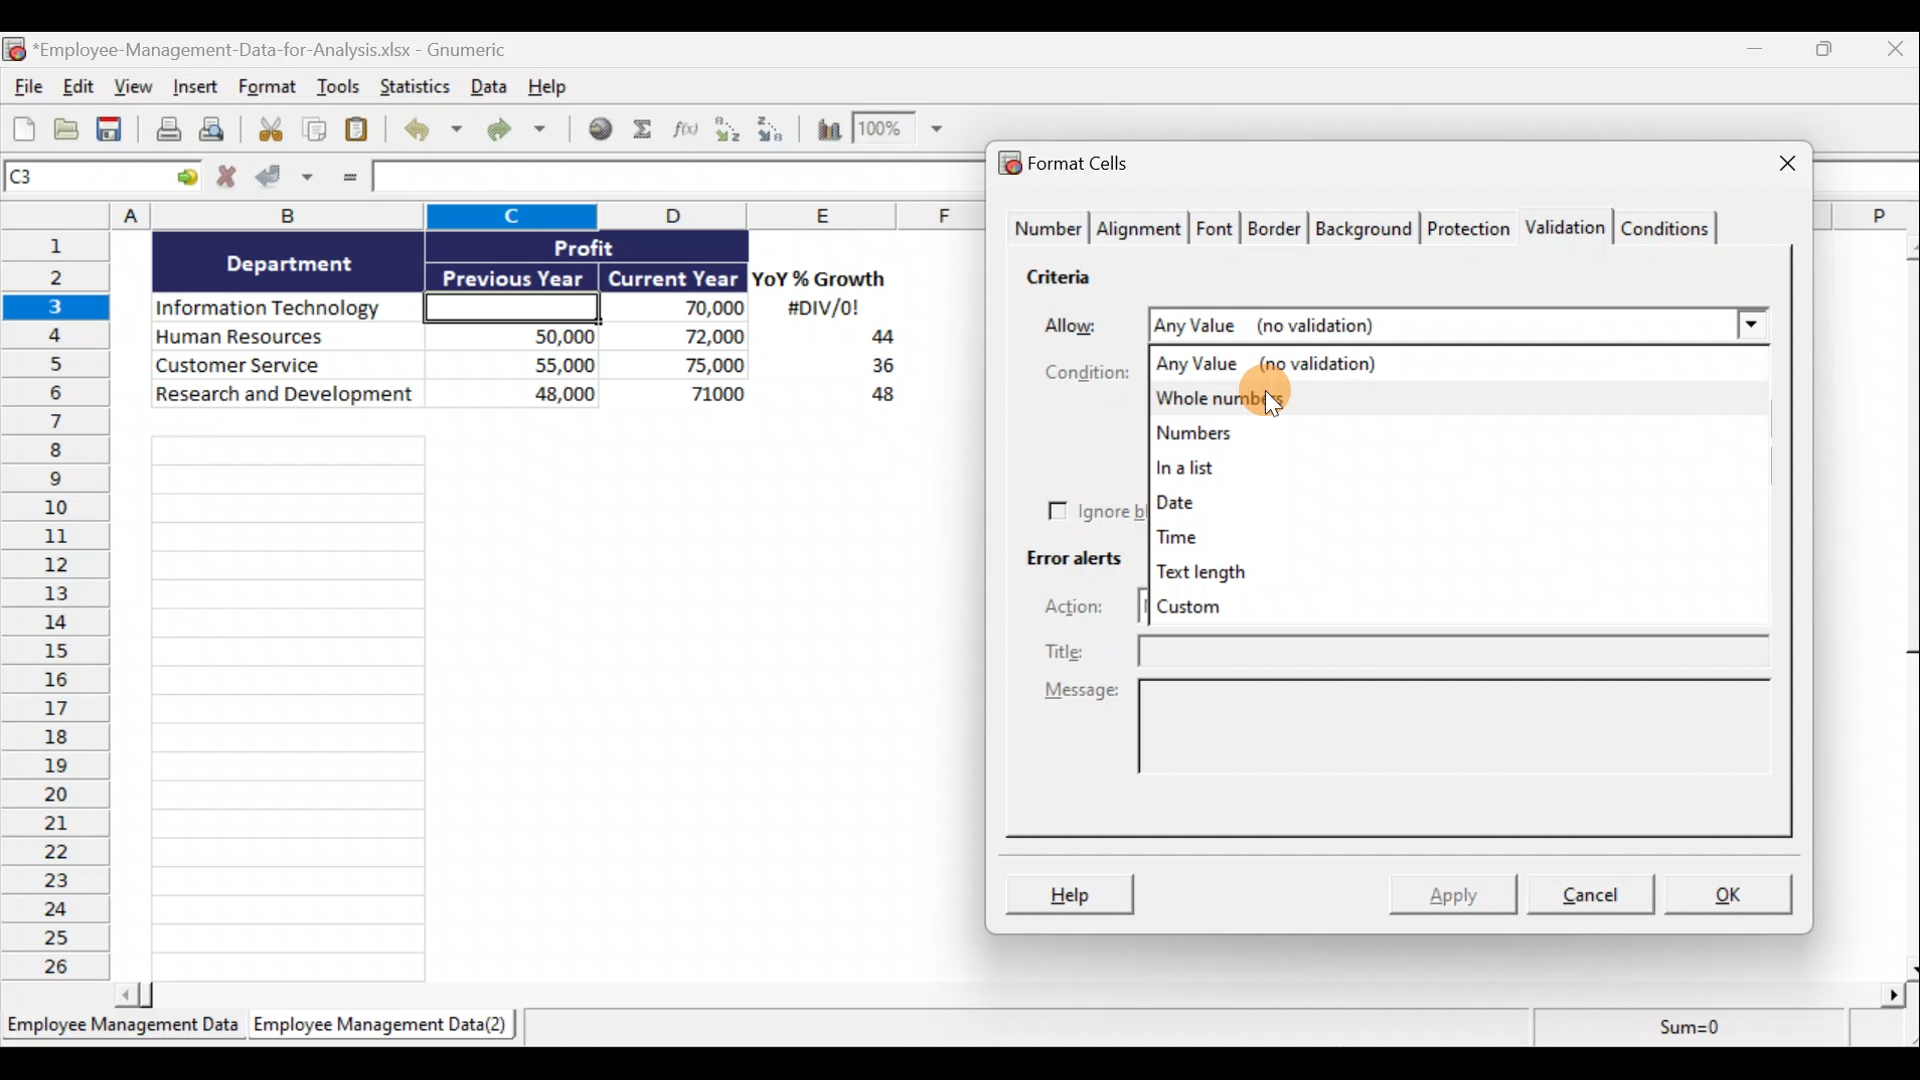  What do you see at coordinates (617, 246) in the screenshot?
I see `Profit` at bounding box center [617, 246].